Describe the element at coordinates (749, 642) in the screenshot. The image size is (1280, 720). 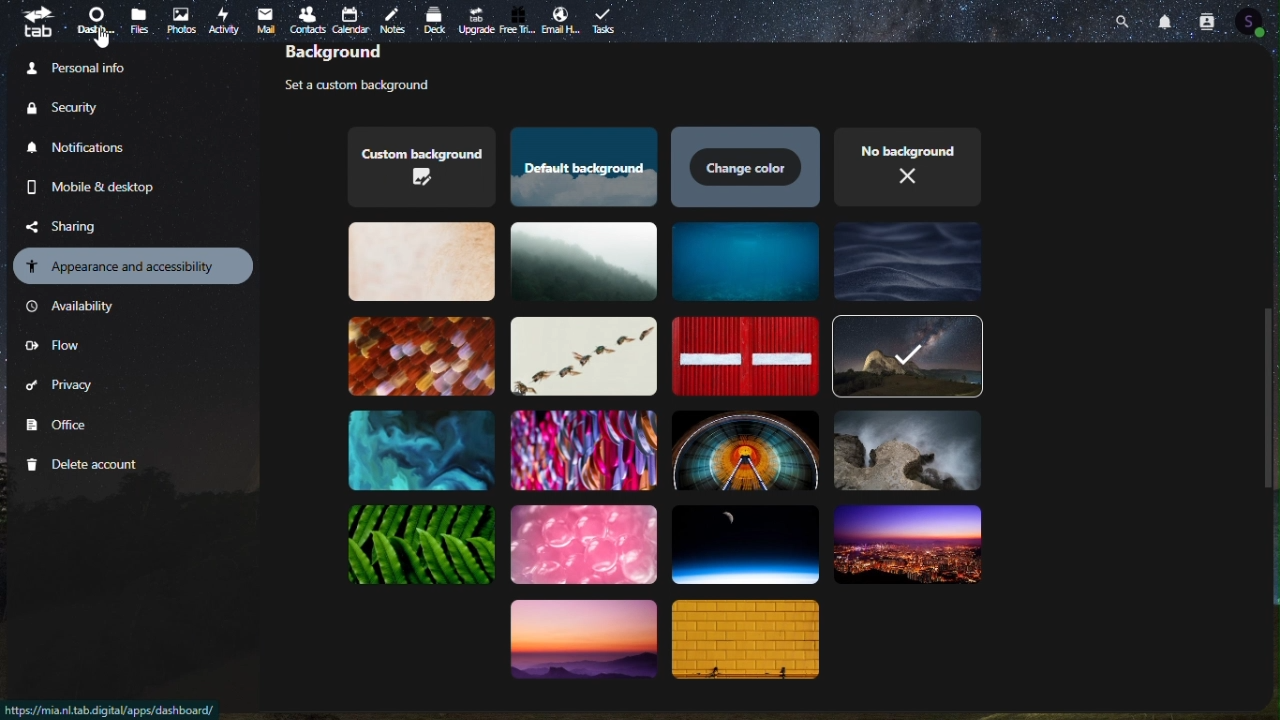
I see `Themes` at that location.